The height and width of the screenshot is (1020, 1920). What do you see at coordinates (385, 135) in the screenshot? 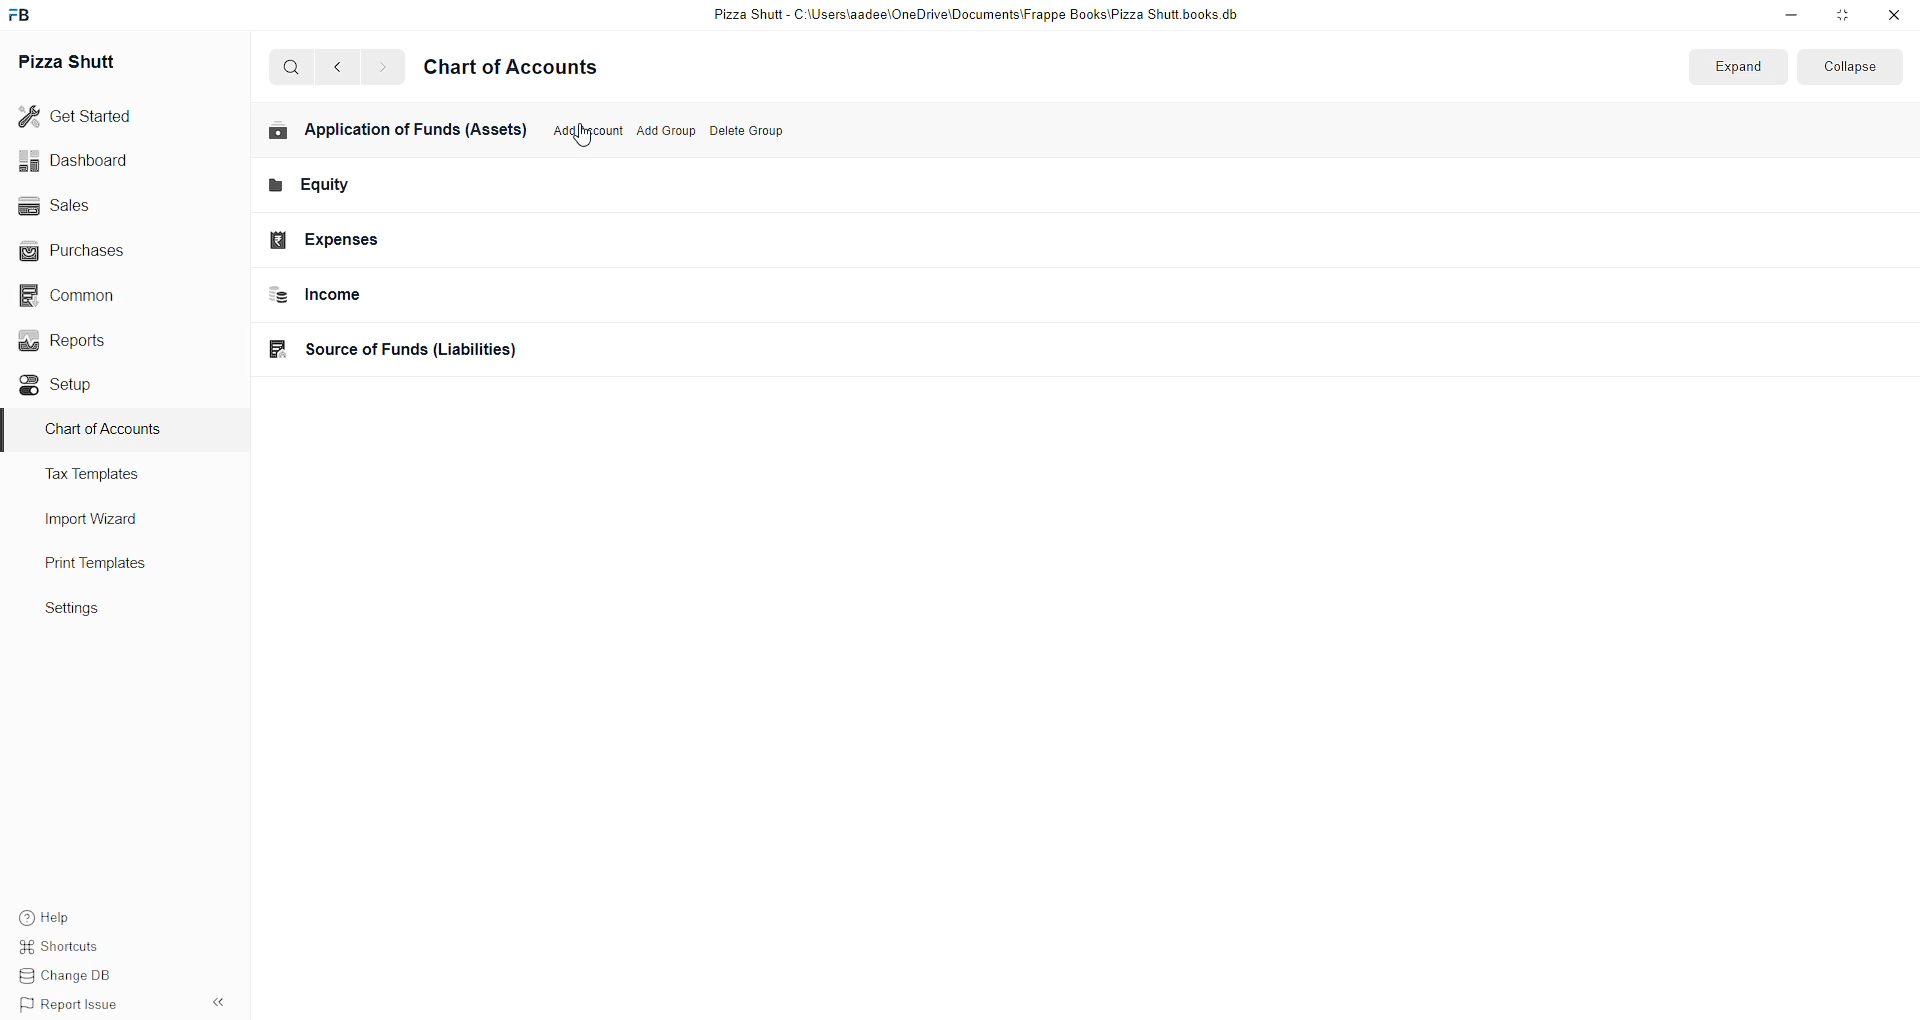
I see `Application of funds(Assets)` at bounding box center [385, 135].